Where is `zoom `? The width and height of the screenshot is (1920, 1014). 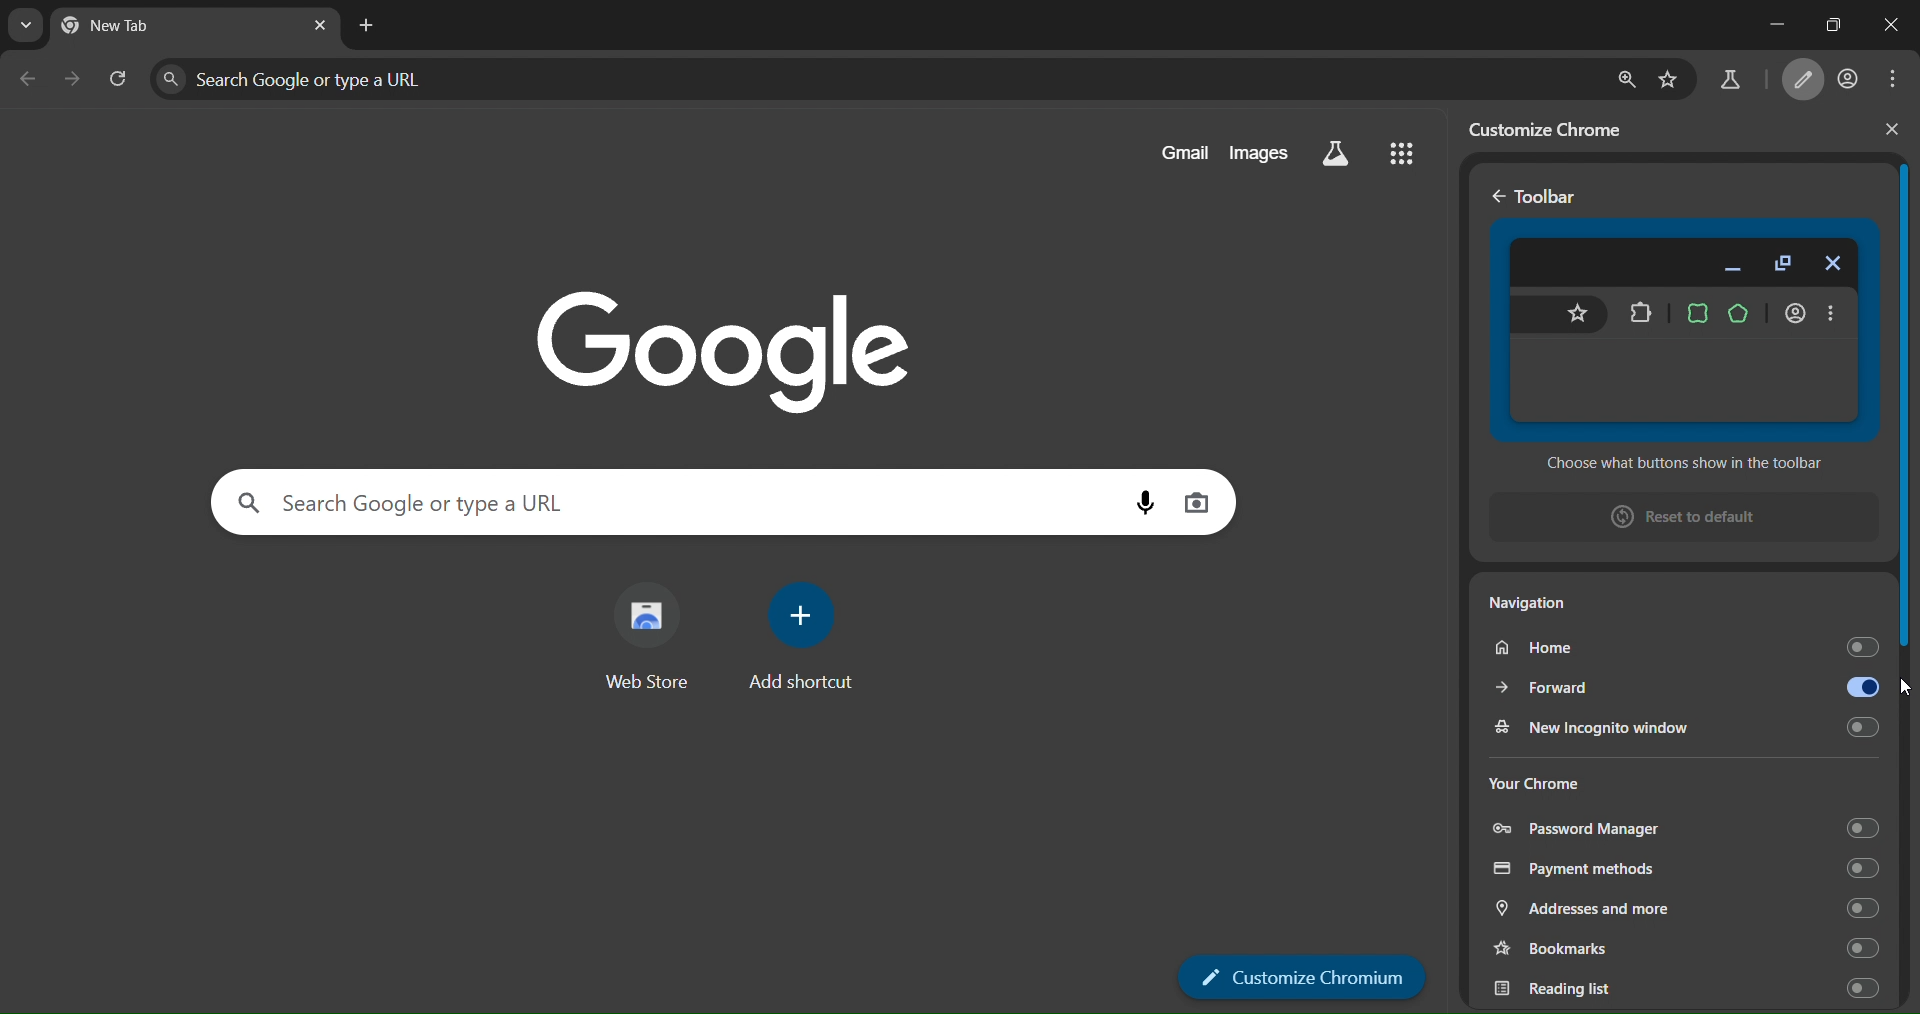 zoom  is located at coordinates (1625, 75).